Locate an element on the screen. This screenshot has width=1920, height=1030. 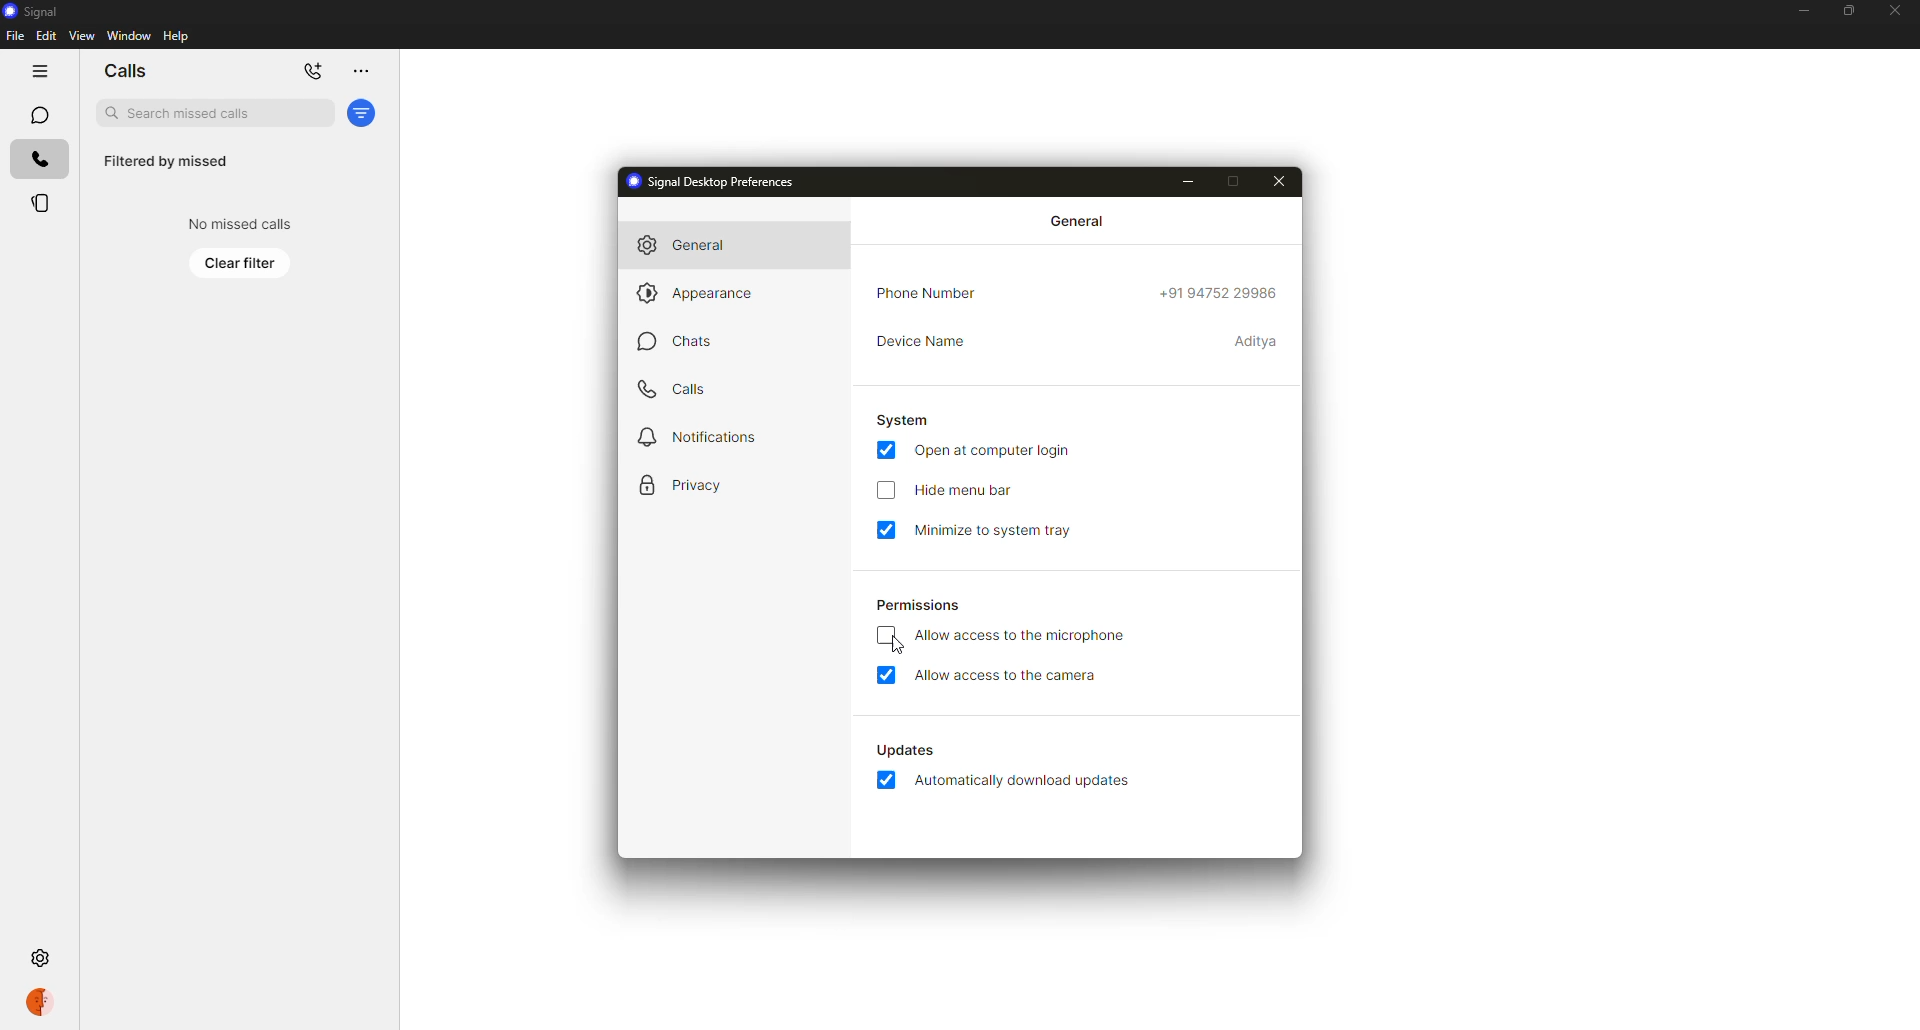
calls is located at coordinates (40, 160).